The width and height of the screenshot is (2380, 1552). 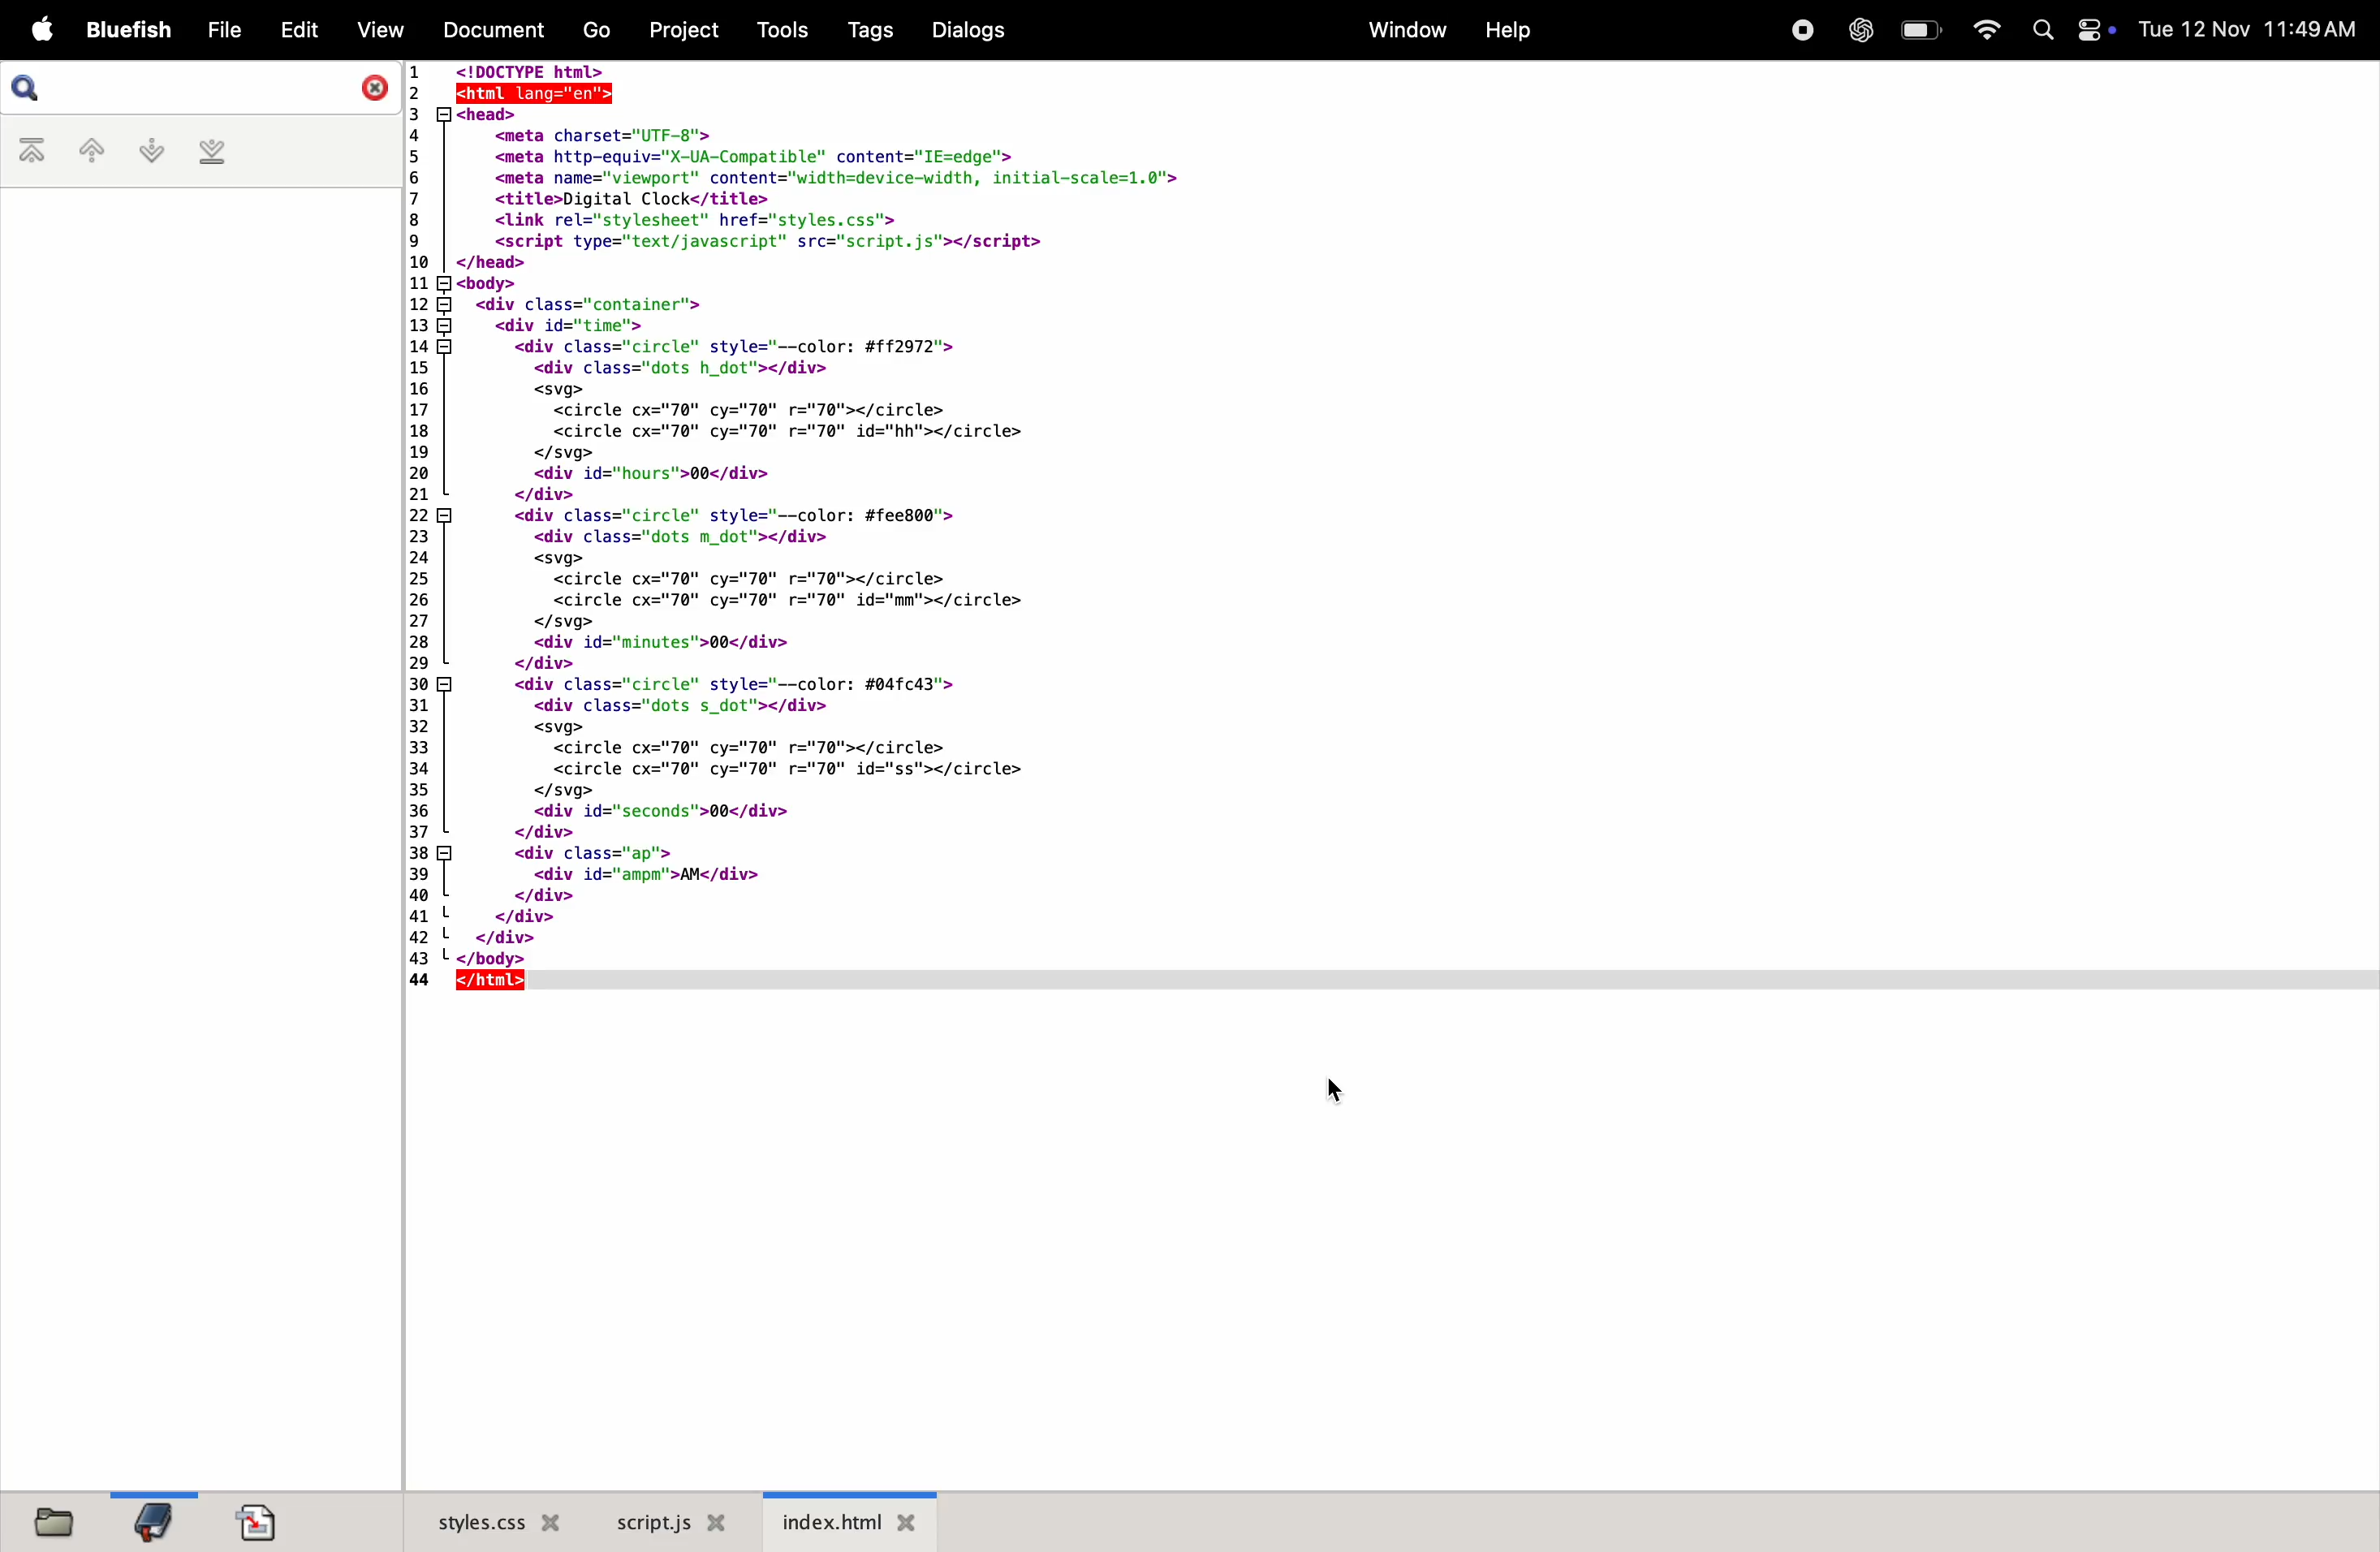 What do you see at coordinates (596, 27) in the screenshot?
I see `go` at bounding box center [596, 27].